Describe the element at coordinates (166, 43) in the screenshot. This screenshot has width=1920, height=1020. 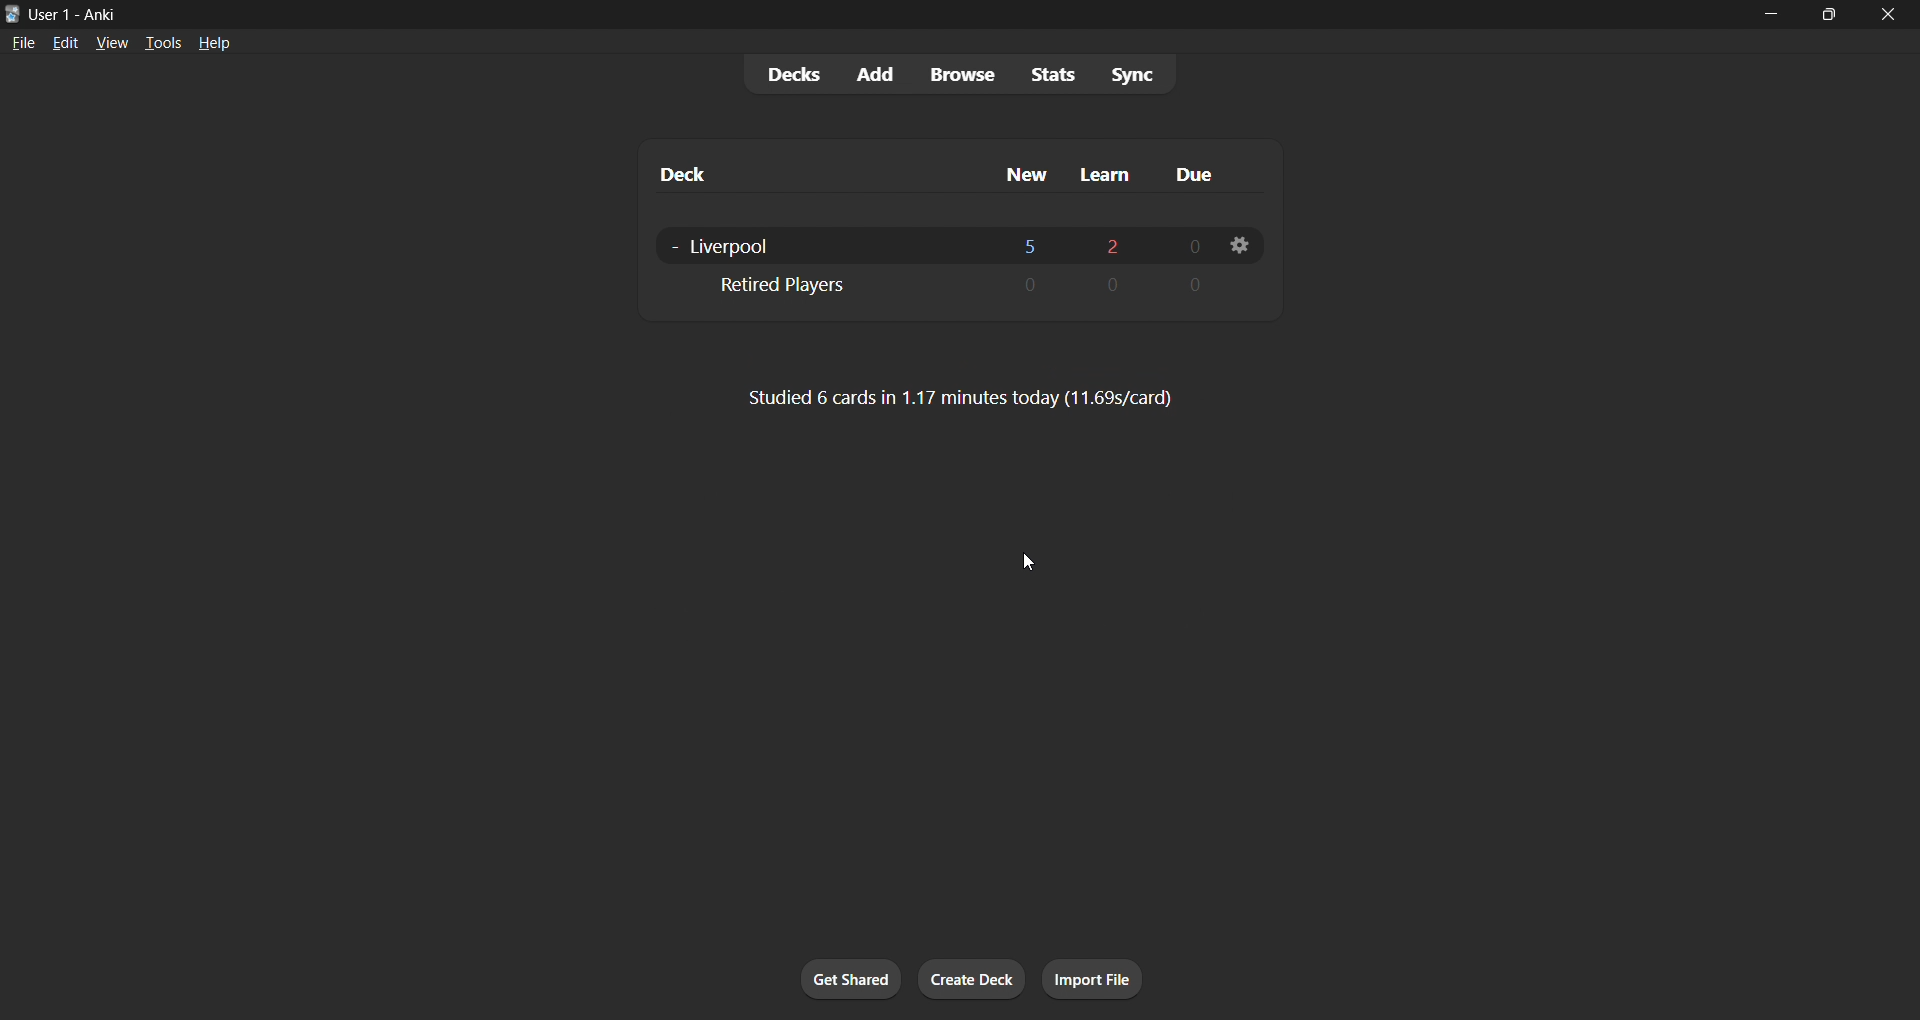
I see `tools` at that location.